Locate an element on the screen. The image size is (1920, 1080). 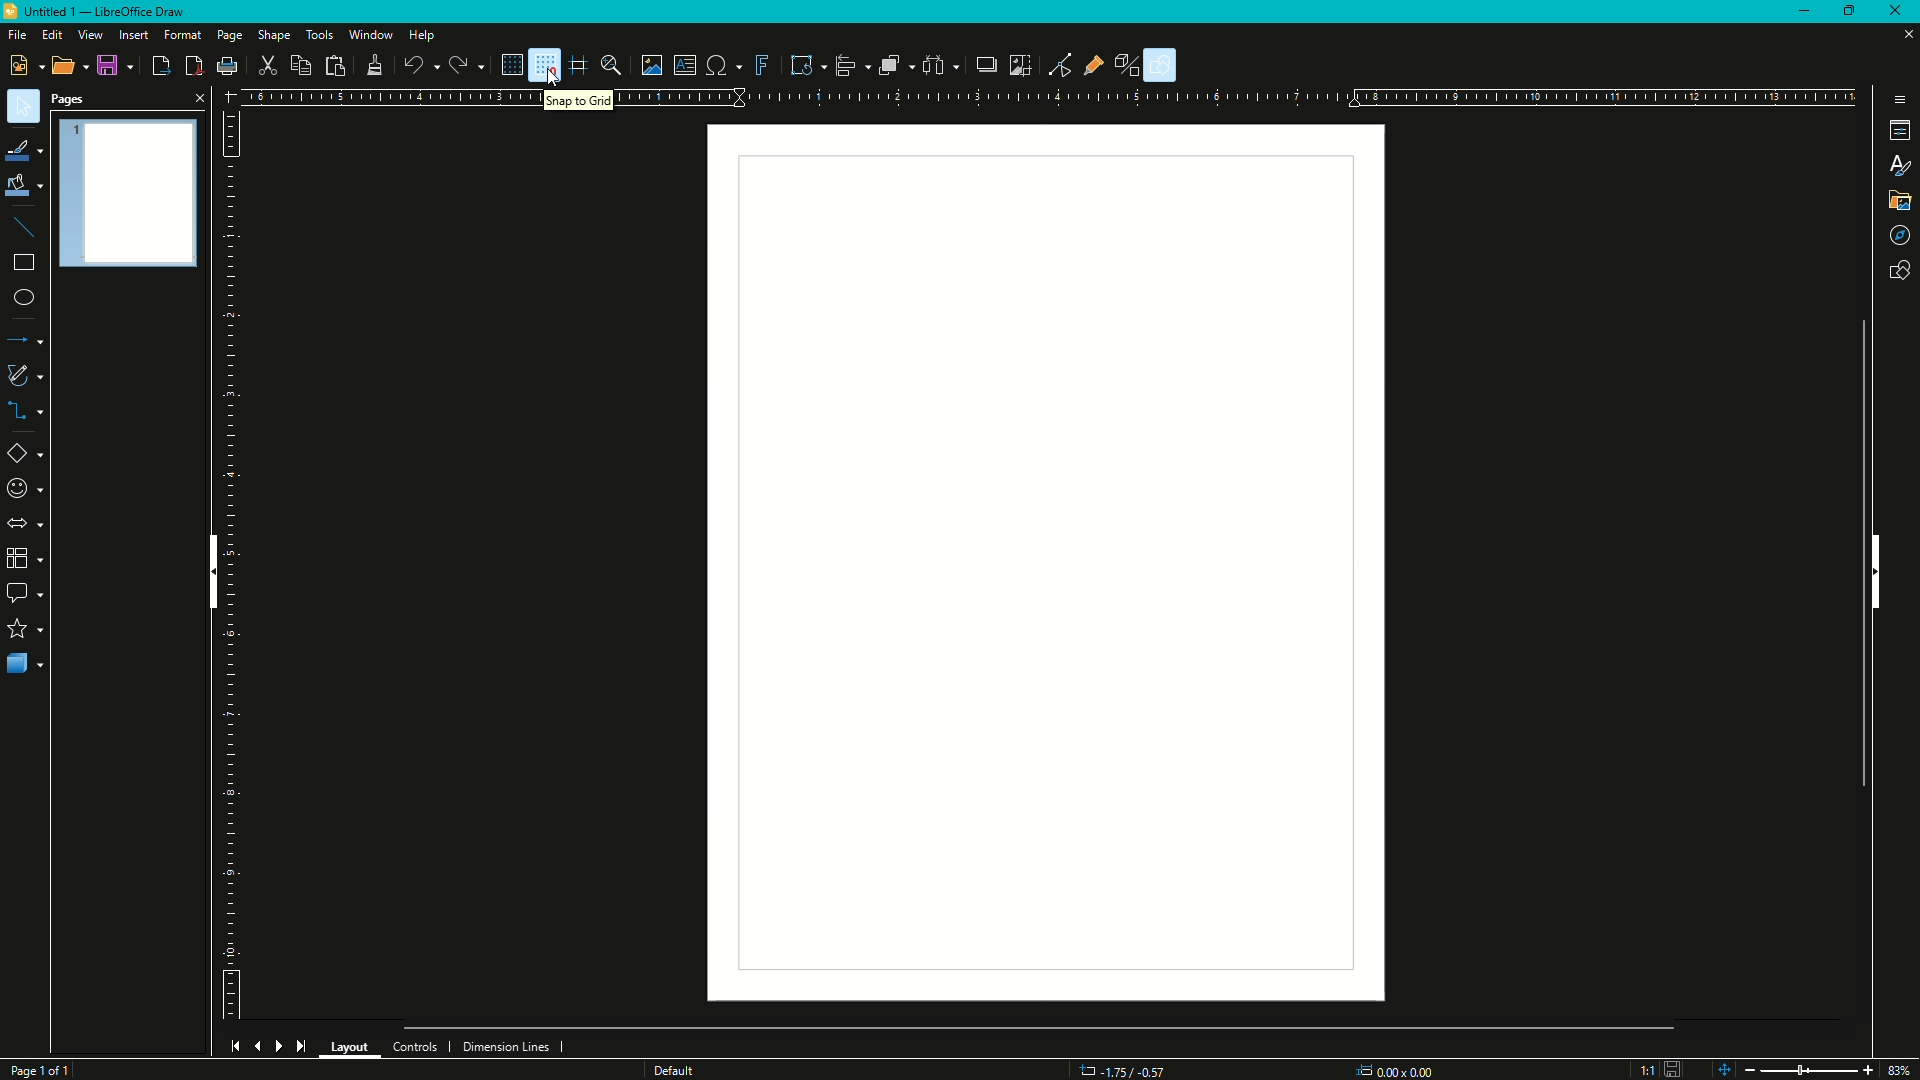
Transformation is located at coordinates (802, 65).